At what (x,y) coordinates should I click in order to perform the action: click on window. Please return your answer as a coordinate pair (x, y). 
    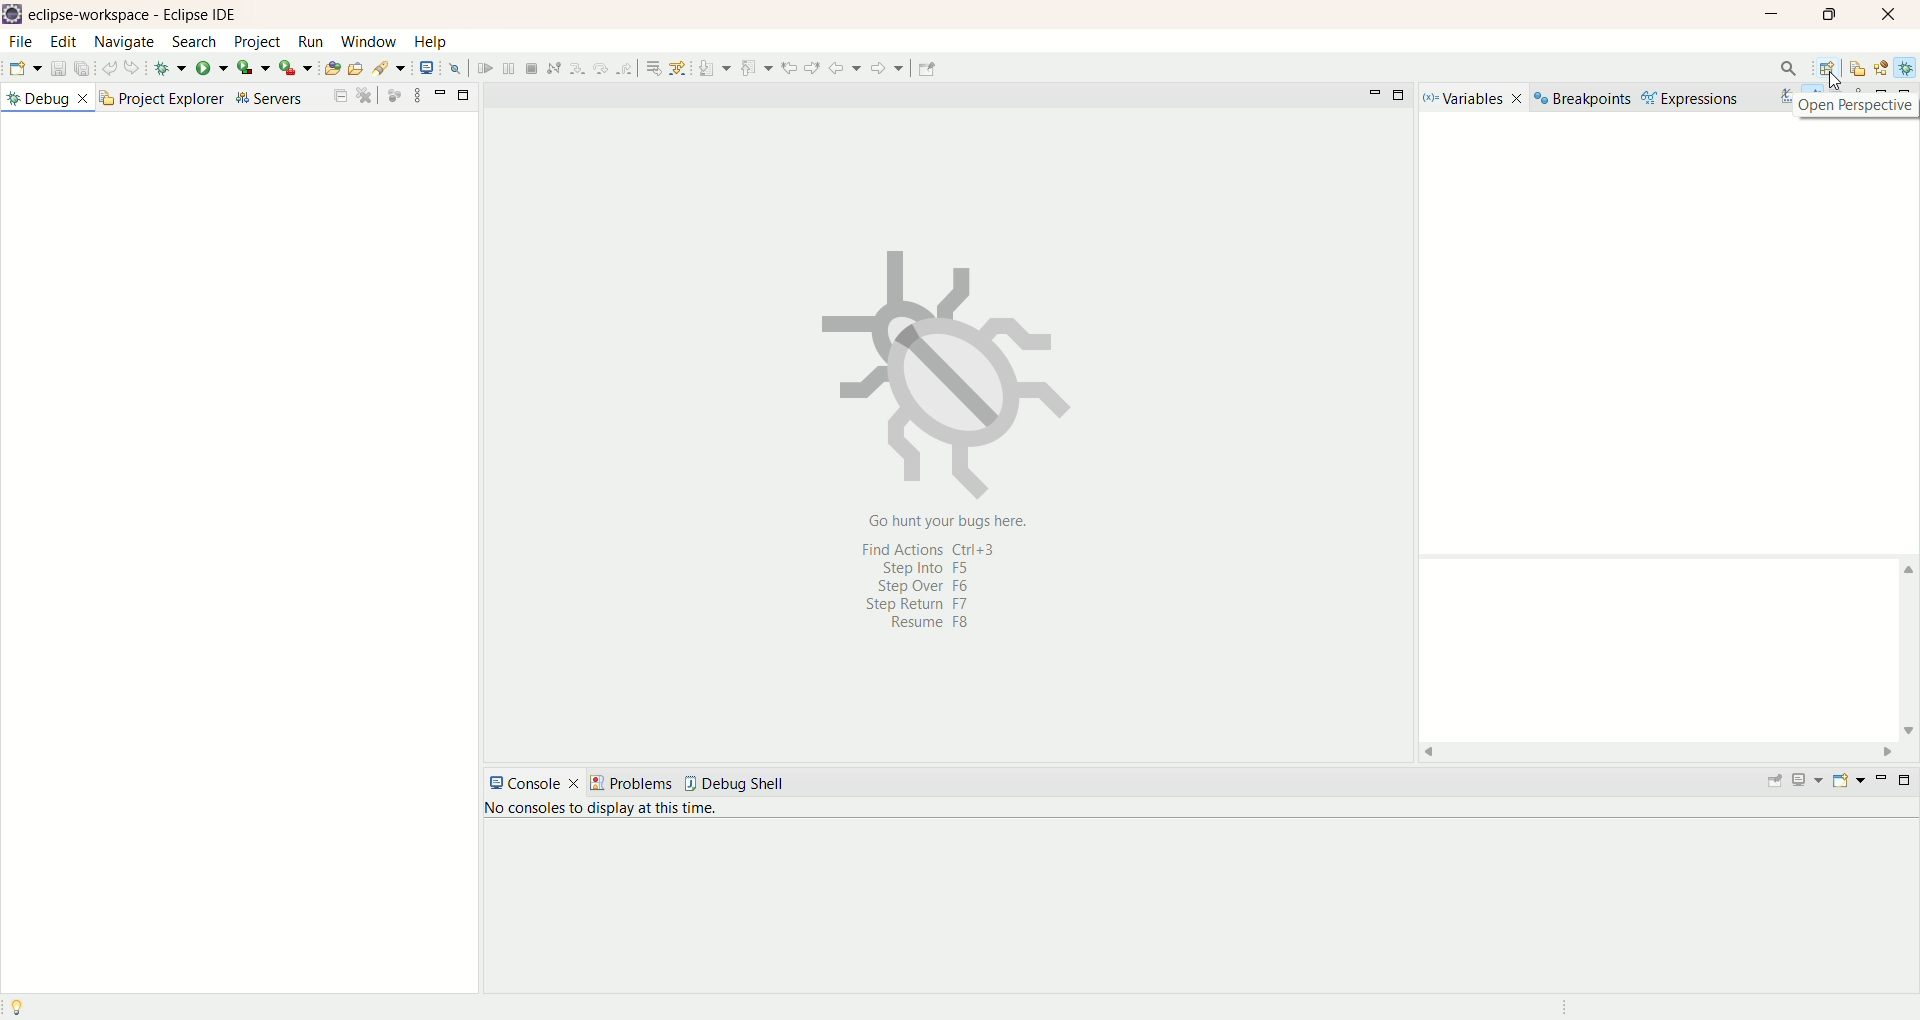
    Looking at the image, I should click on (371, 42).